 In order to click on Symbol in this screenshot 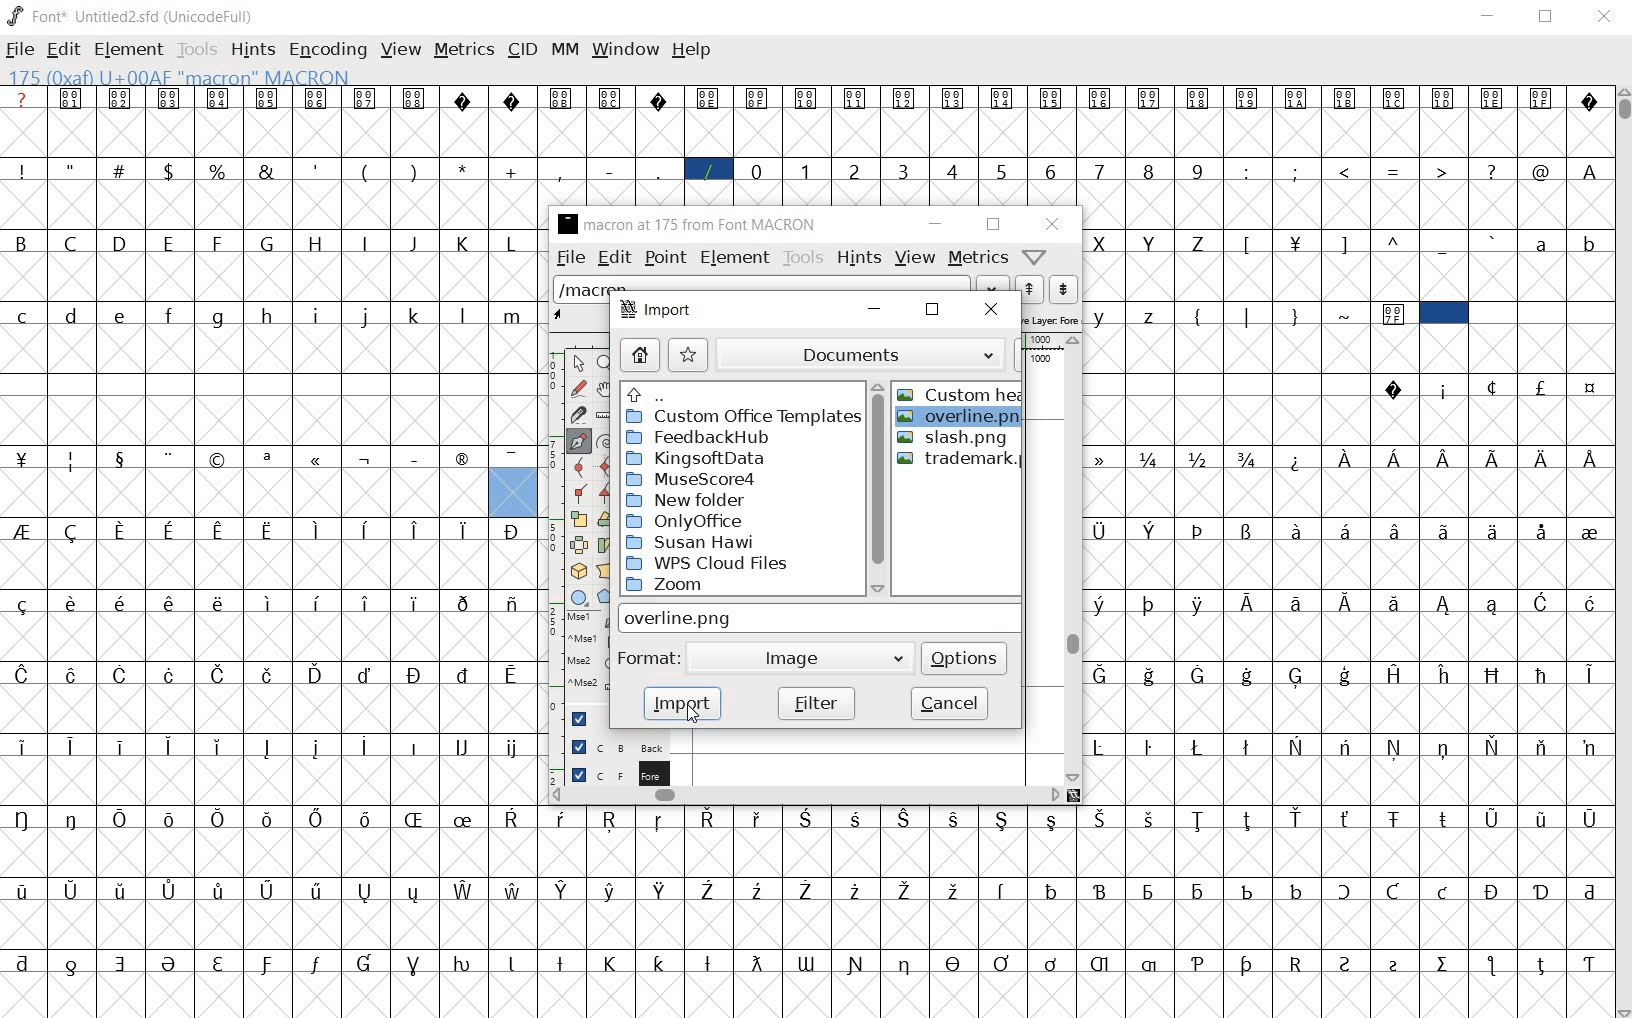, I will do `click(710, 891)`.